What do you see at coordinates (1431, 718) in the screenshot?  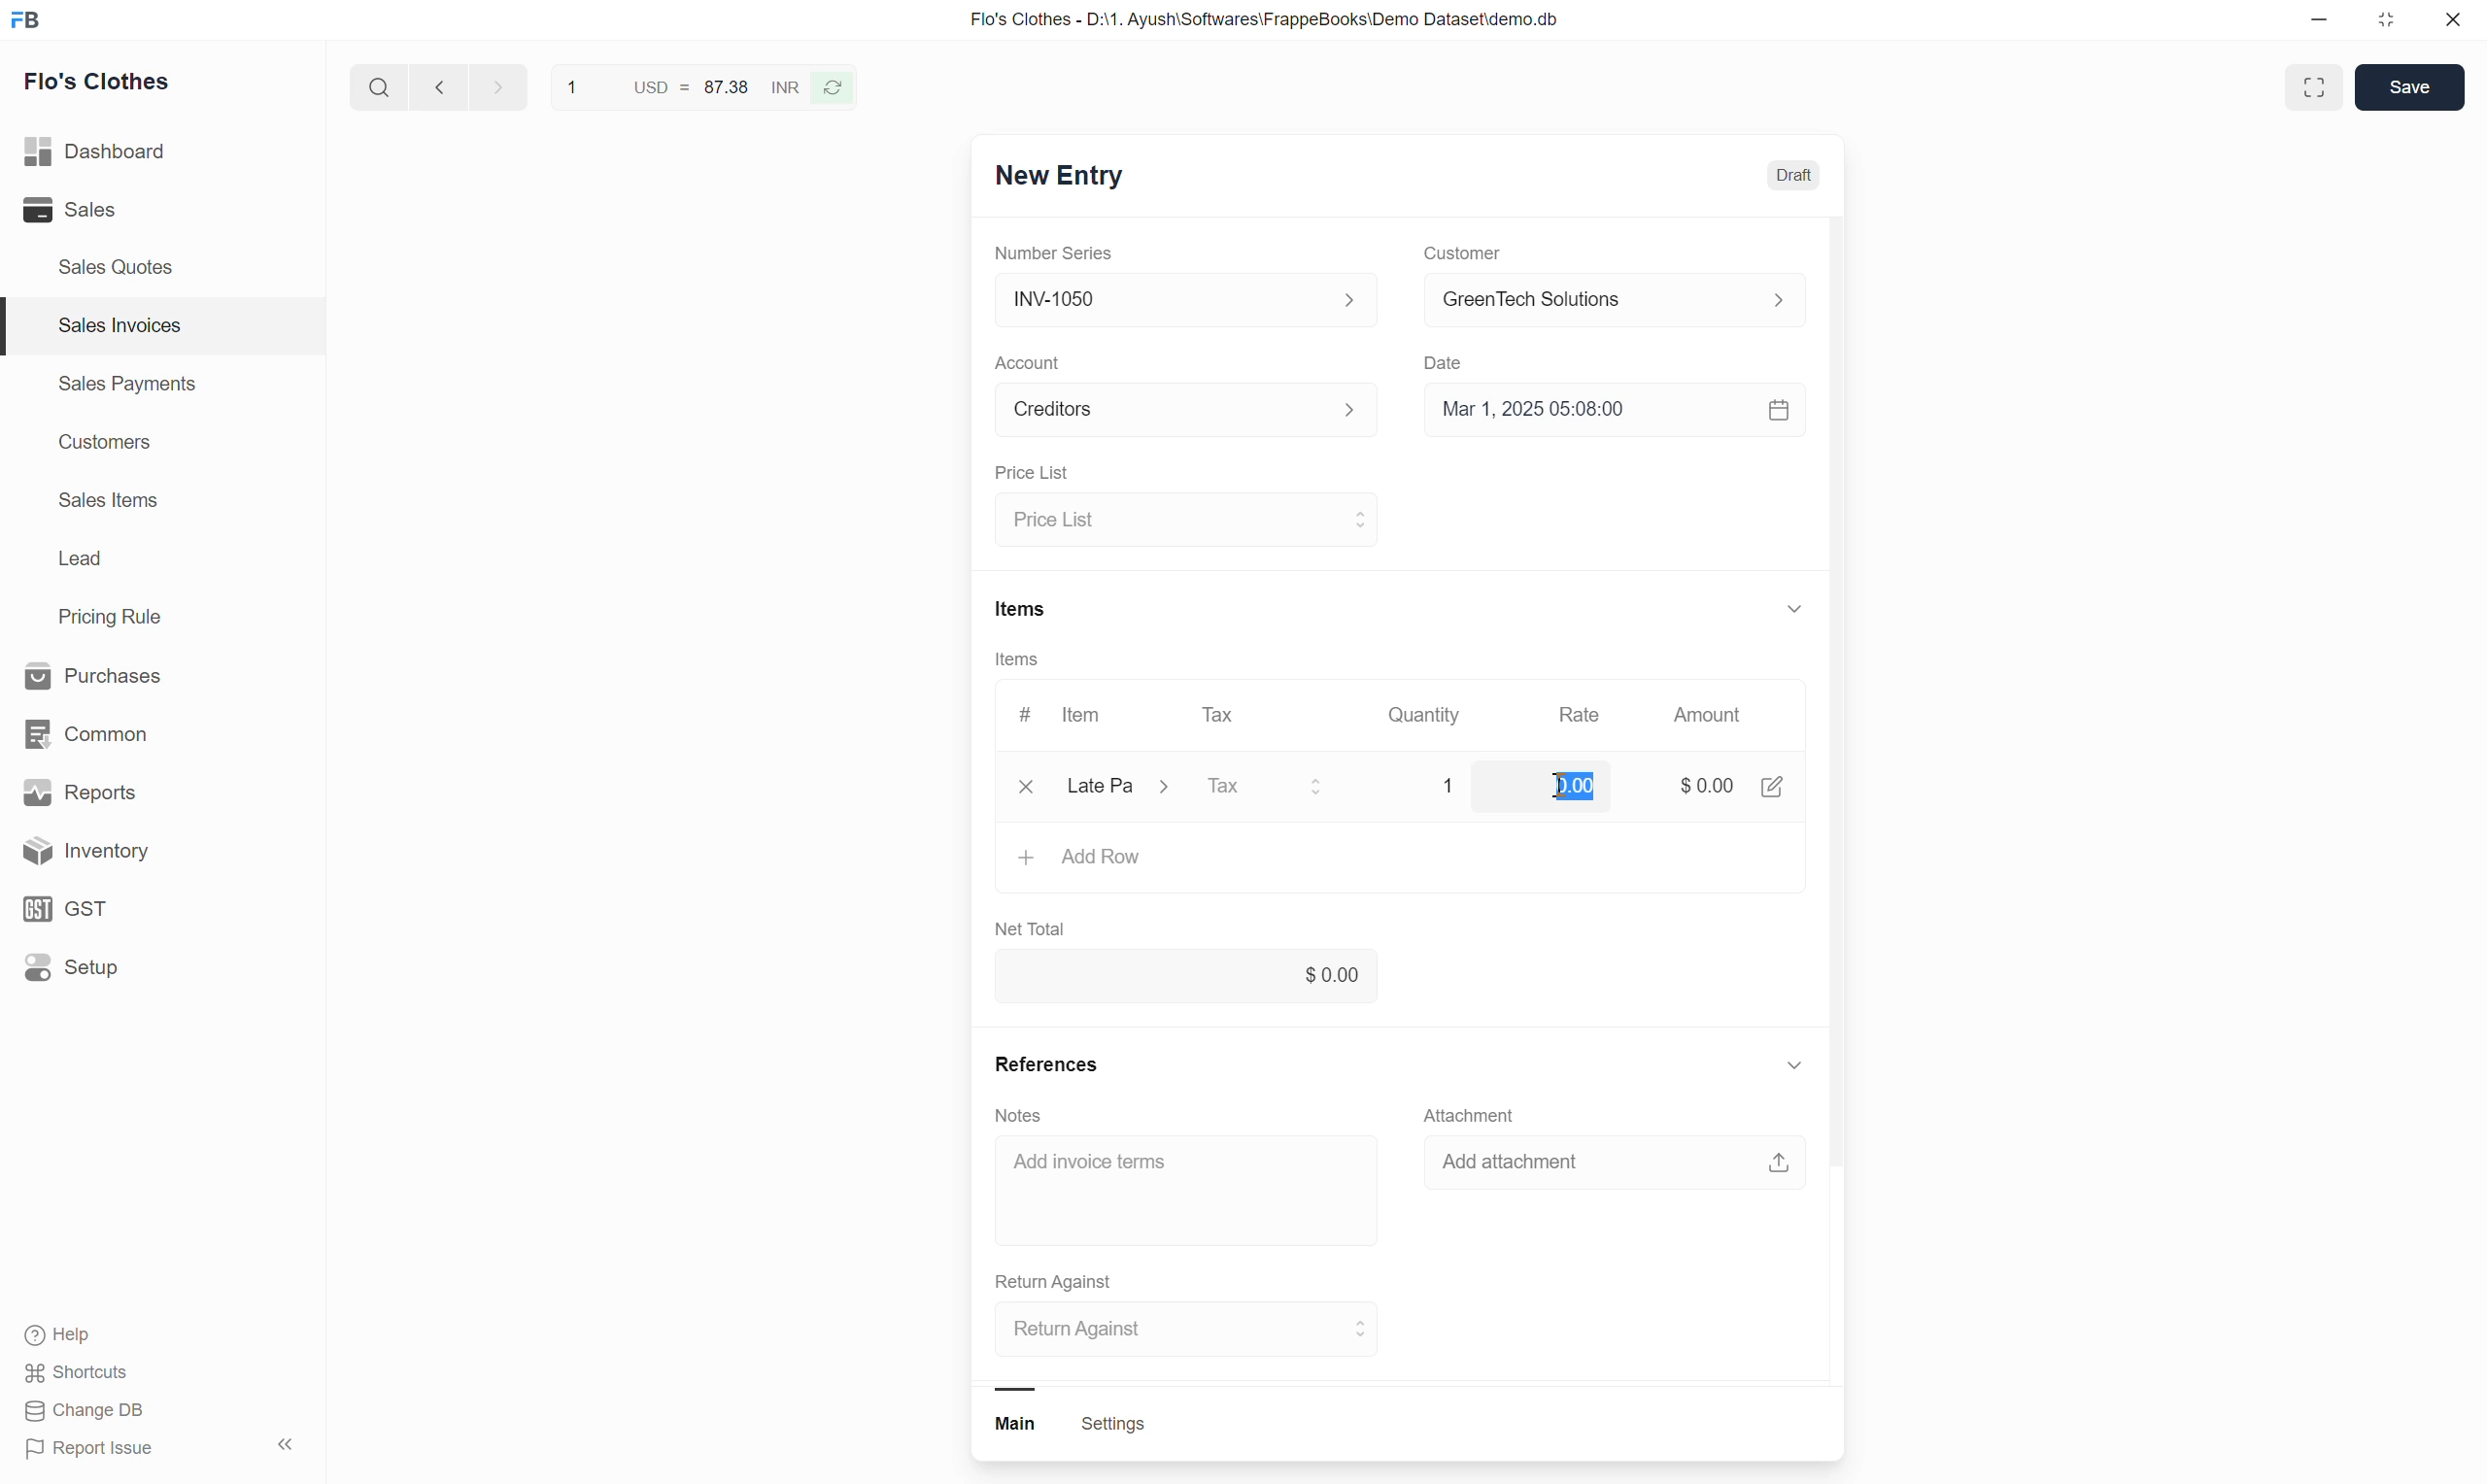 I see `Quantity` at bounding box center [1431, 718].